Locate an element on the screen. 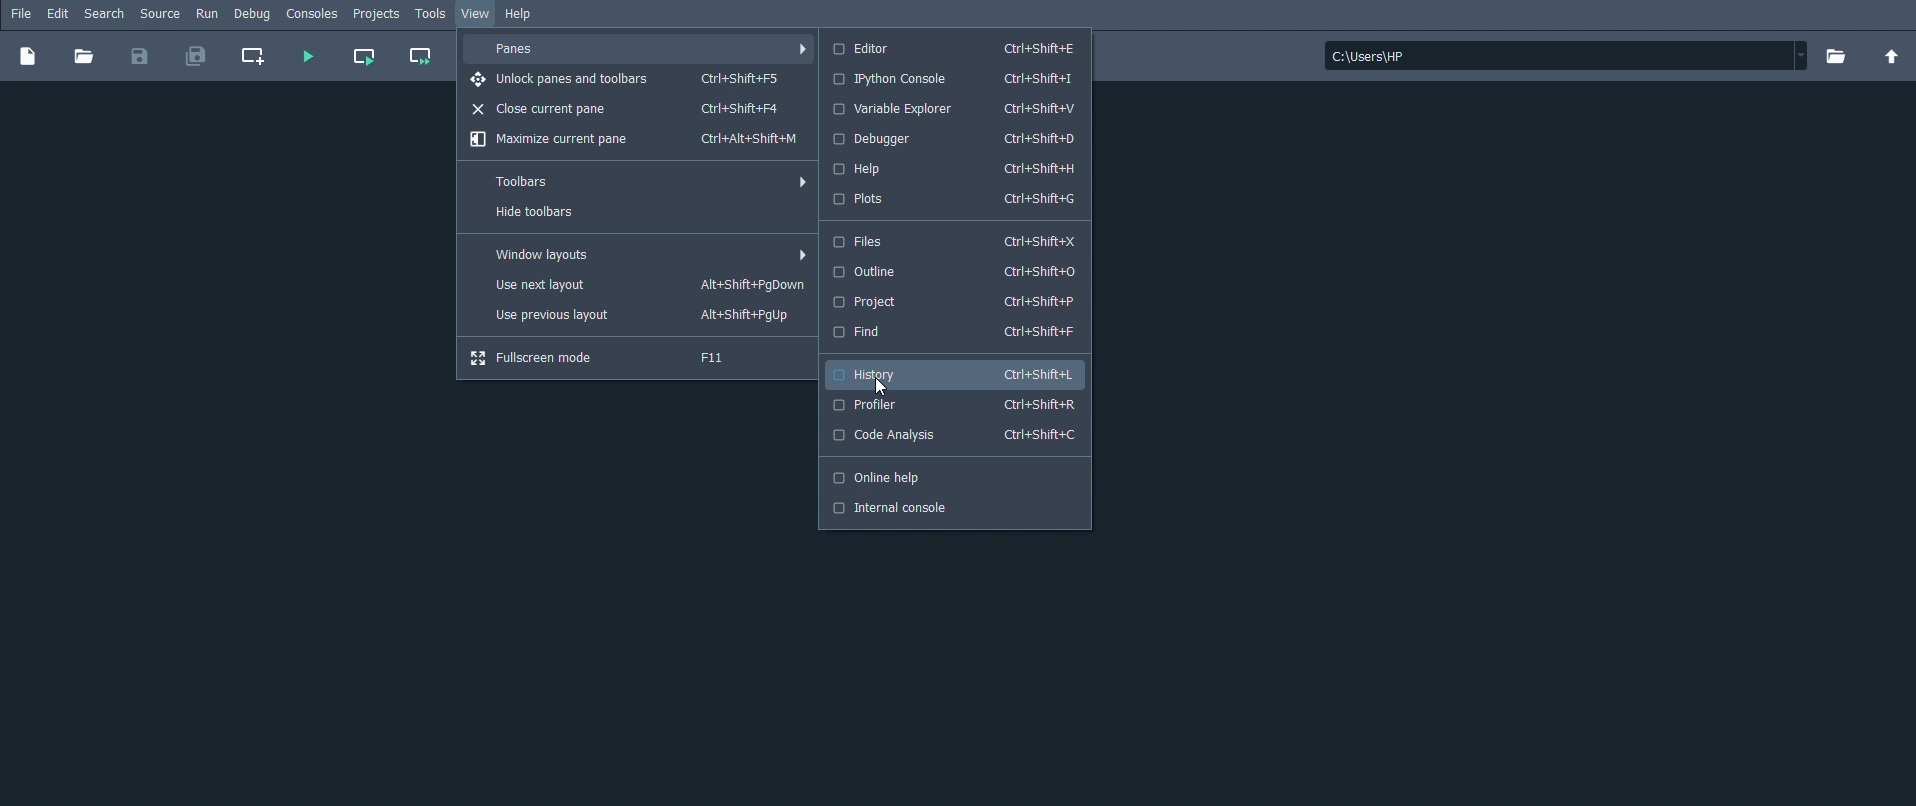  Maximize current pane is located at coordinates (638, 139).